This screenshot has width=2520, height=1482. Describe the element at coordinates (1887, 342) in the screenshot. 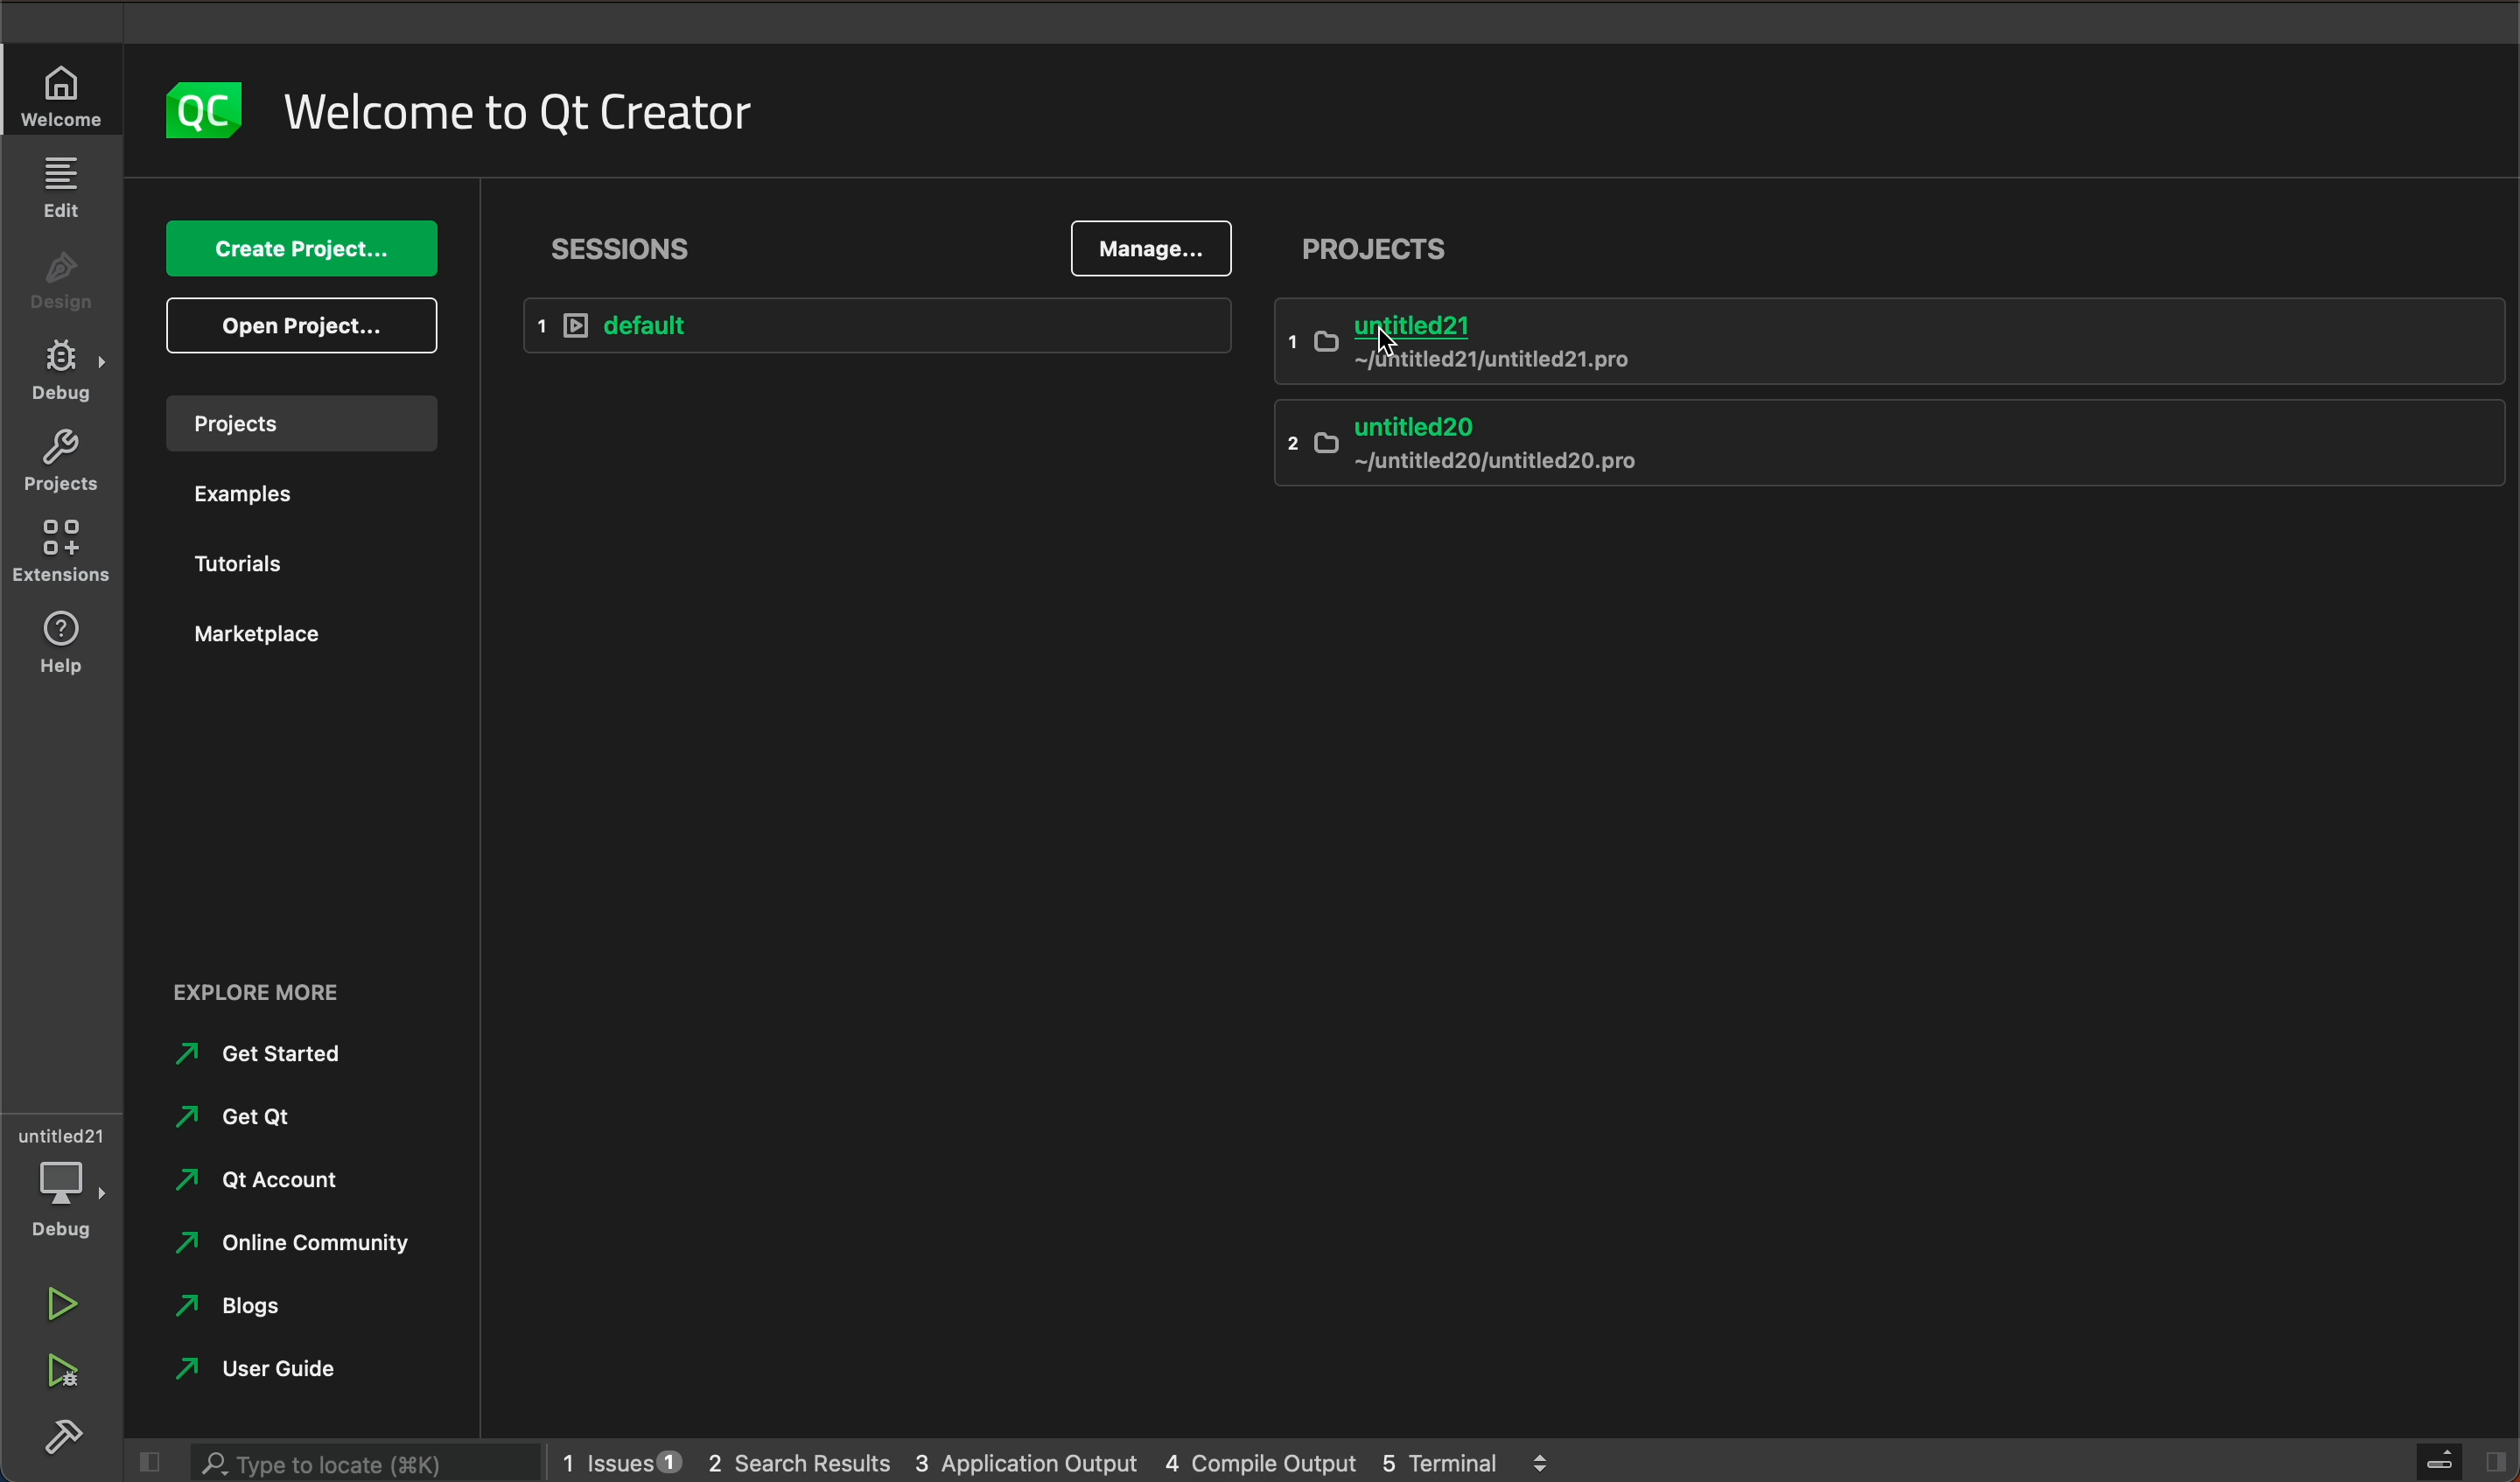

I see `untitled` at that location.